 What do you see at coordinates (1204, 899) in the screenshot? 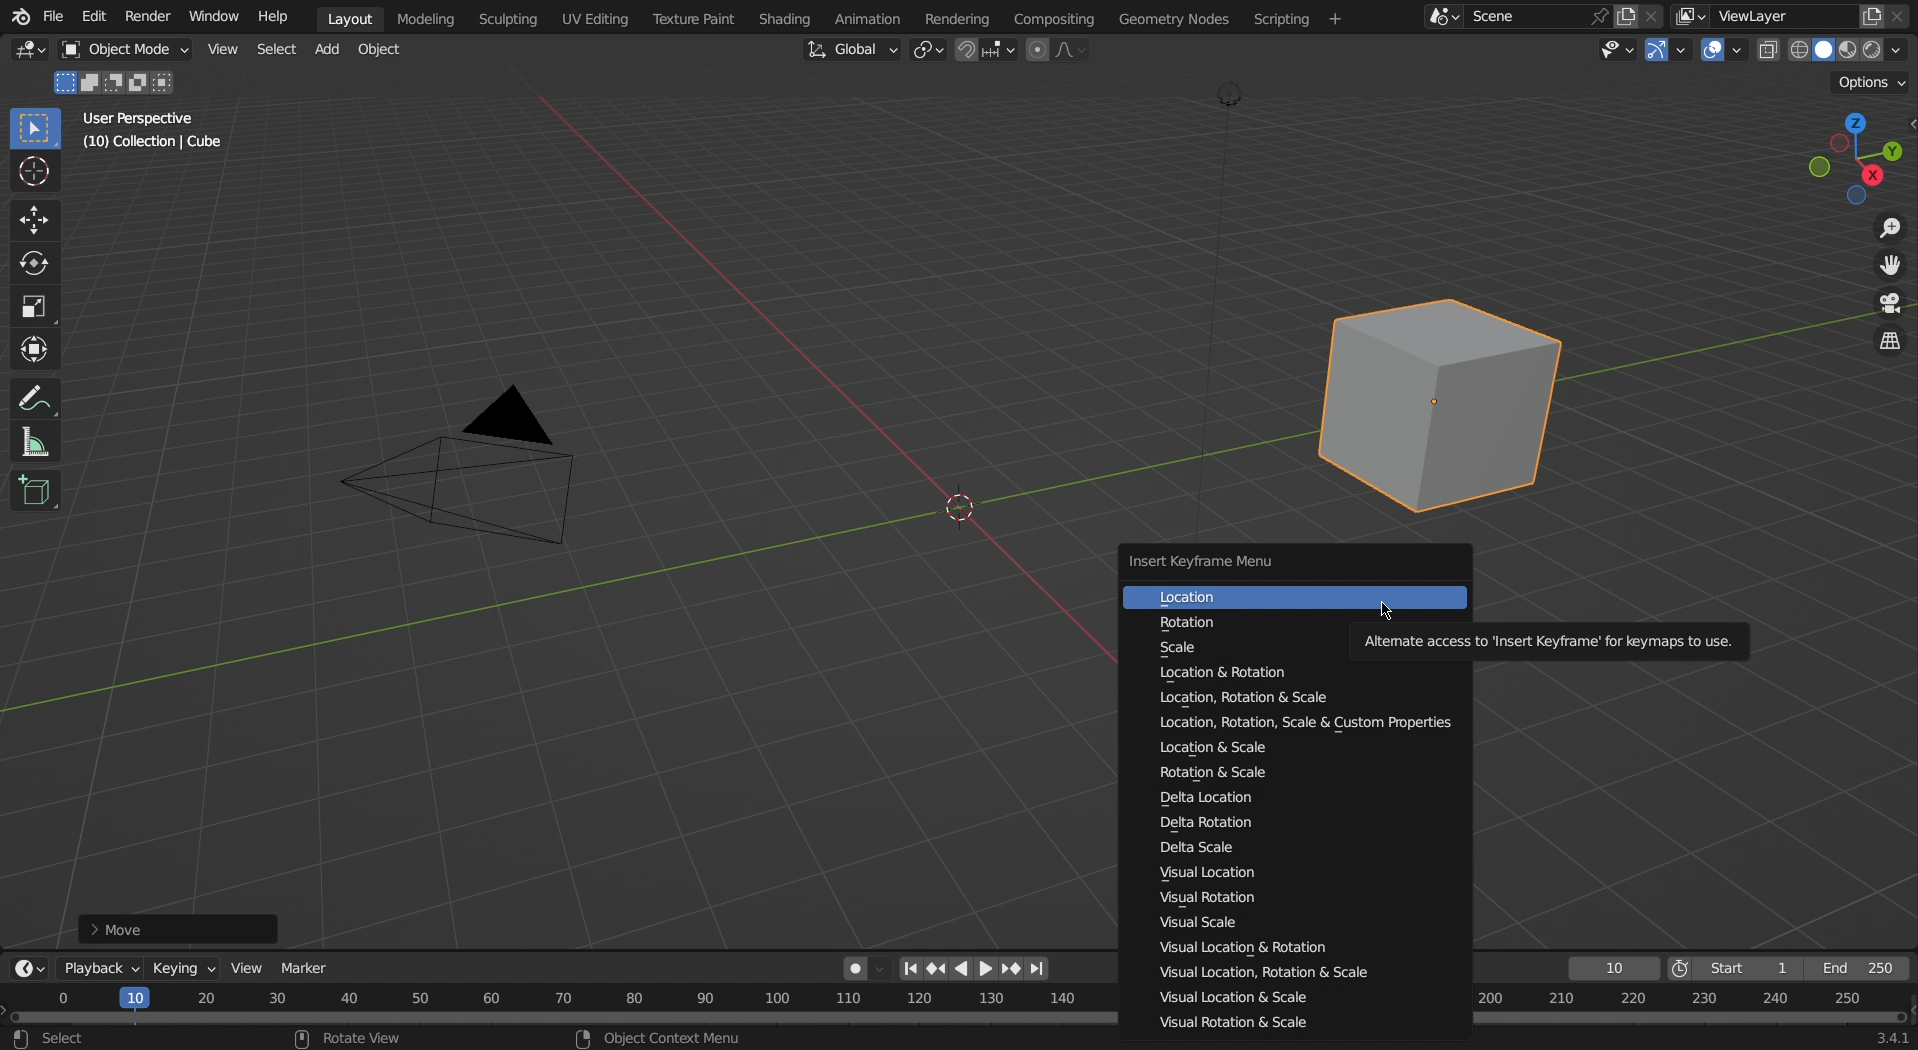
I see `Visual Rotation` at bounding box center [1204, 899].